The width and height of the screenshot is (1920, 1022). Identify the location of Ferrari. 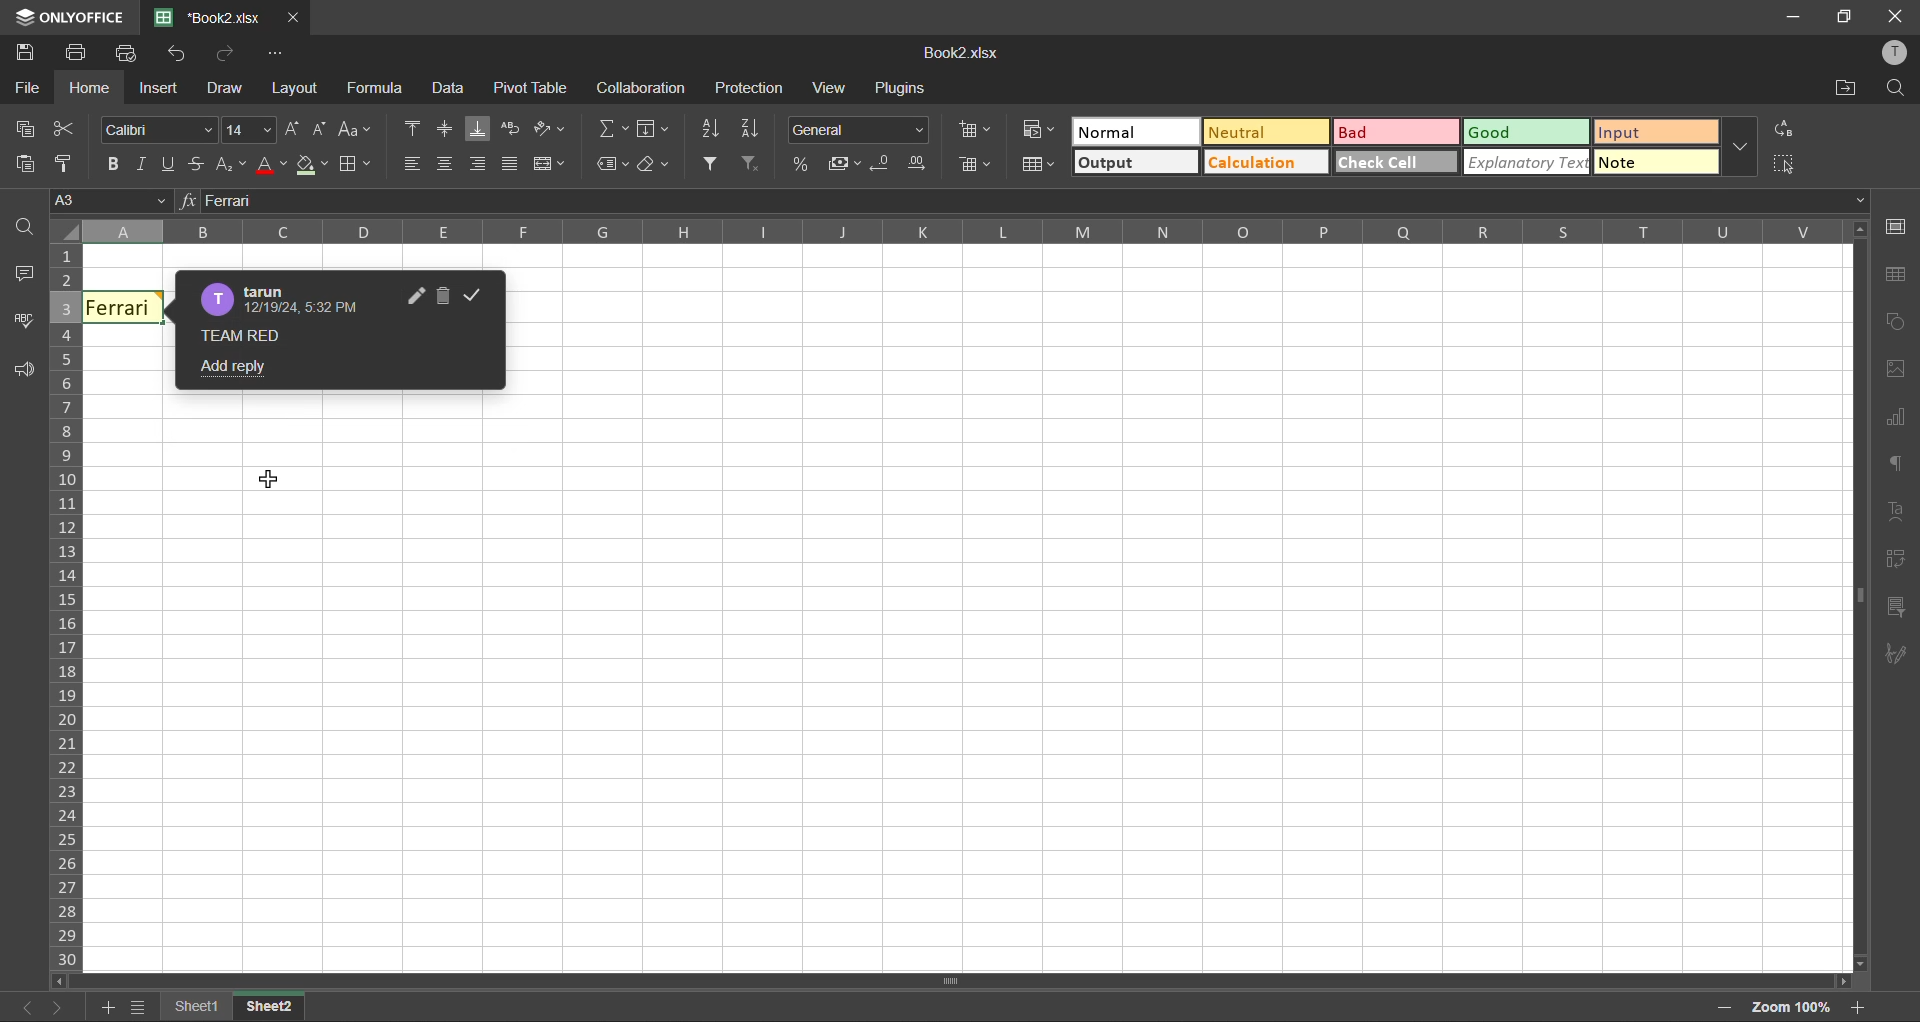
(124, 308).